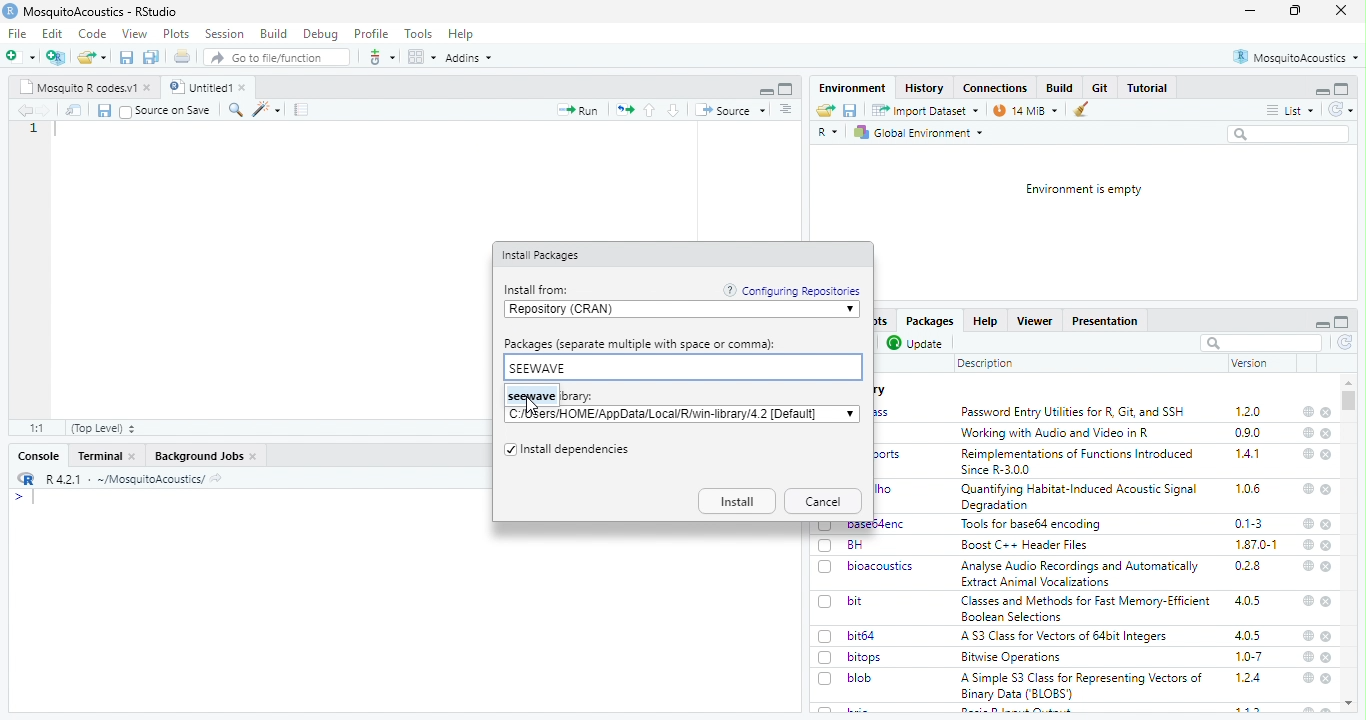  I want to click on Analyse Audio Recordings and Automatically
Extract Animal Vocalizations, so click(1082, 573).